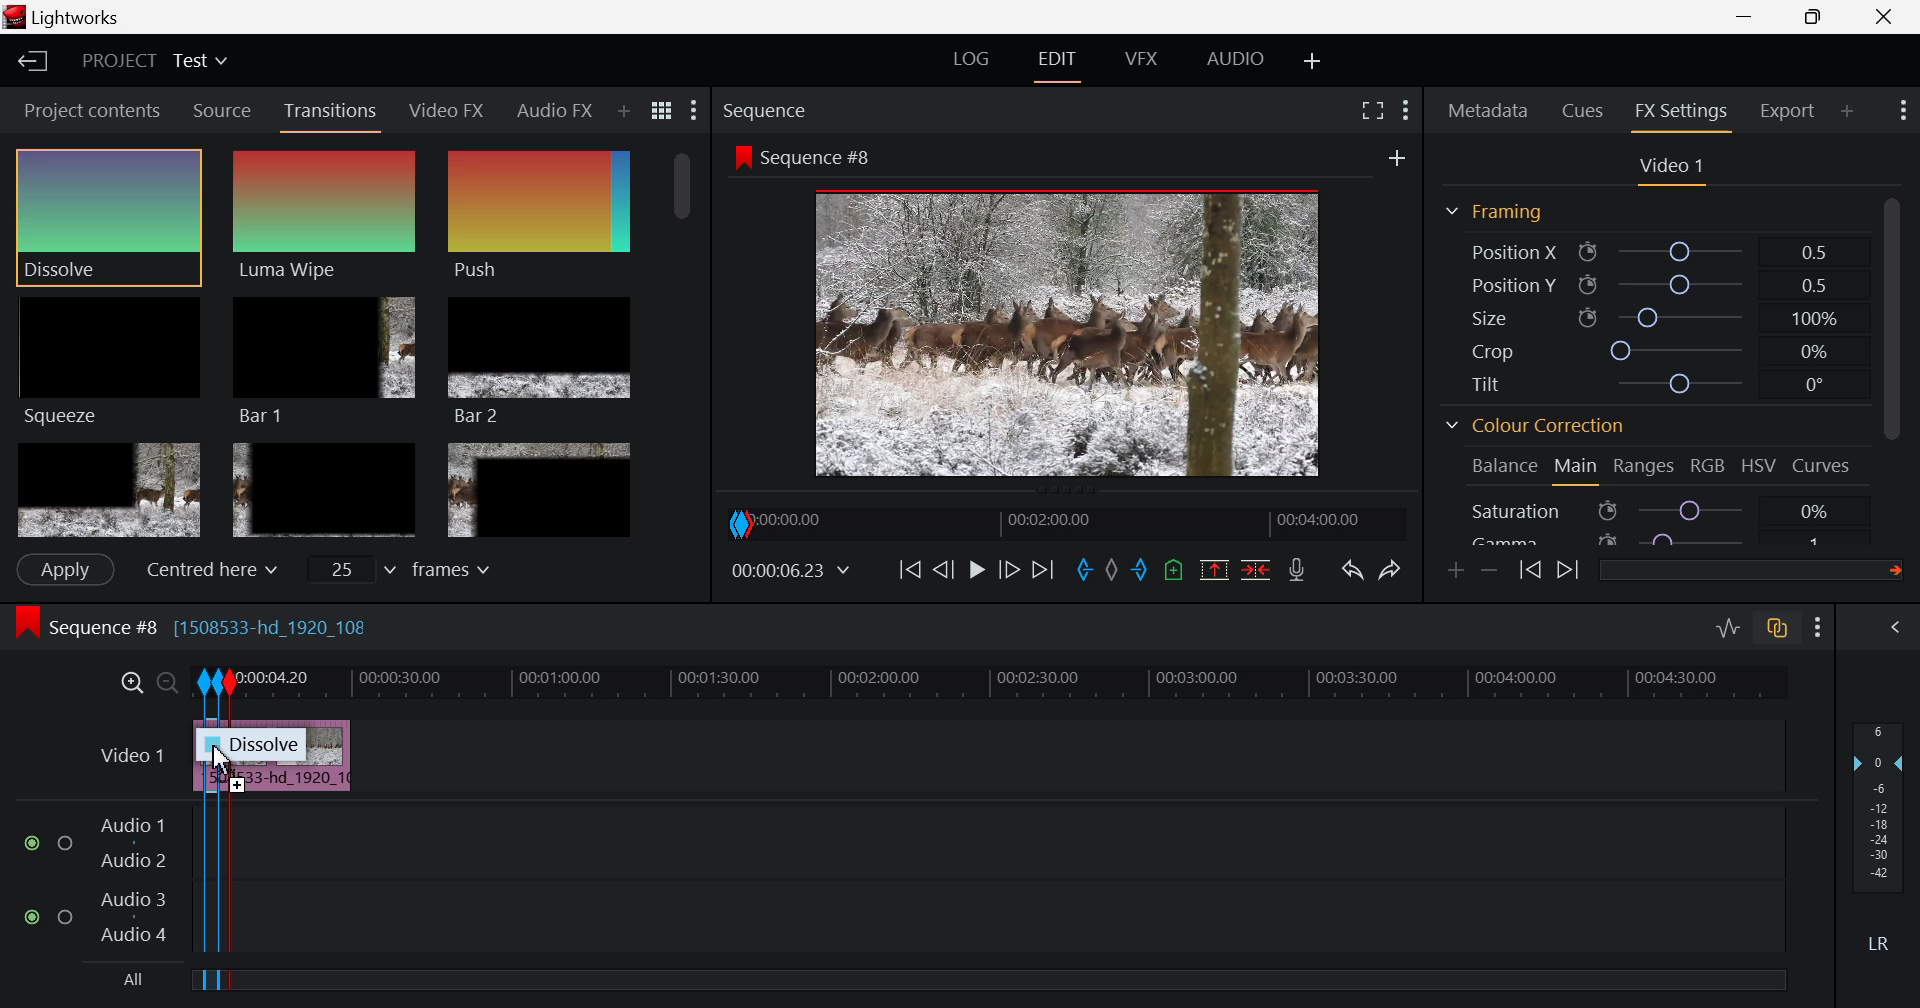 This screenshot has width=1920, height=1008. What do you see at coordinates (1648, 469) in the screenshot?
I see `Ranges` at bounding box center [1648, 469].